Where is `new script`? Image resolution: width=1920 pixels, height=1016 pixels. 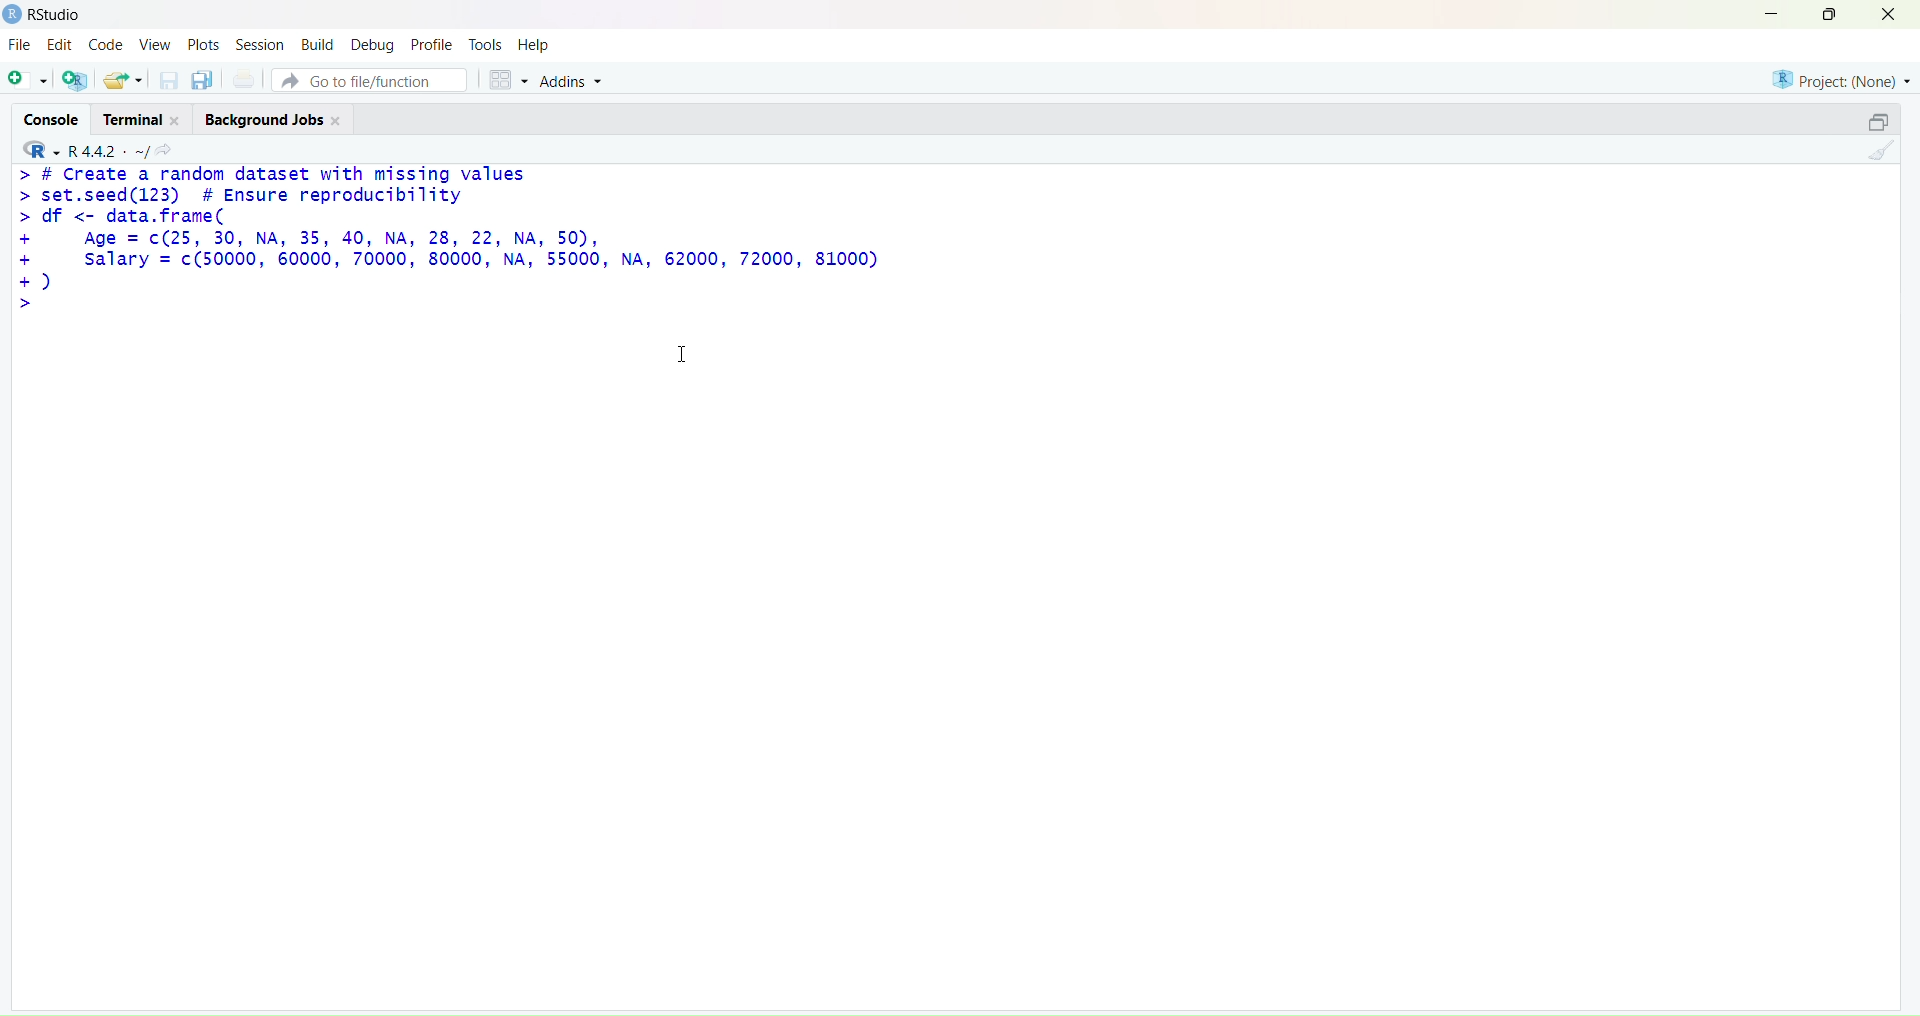
new script is located at coordinates (25, 83).